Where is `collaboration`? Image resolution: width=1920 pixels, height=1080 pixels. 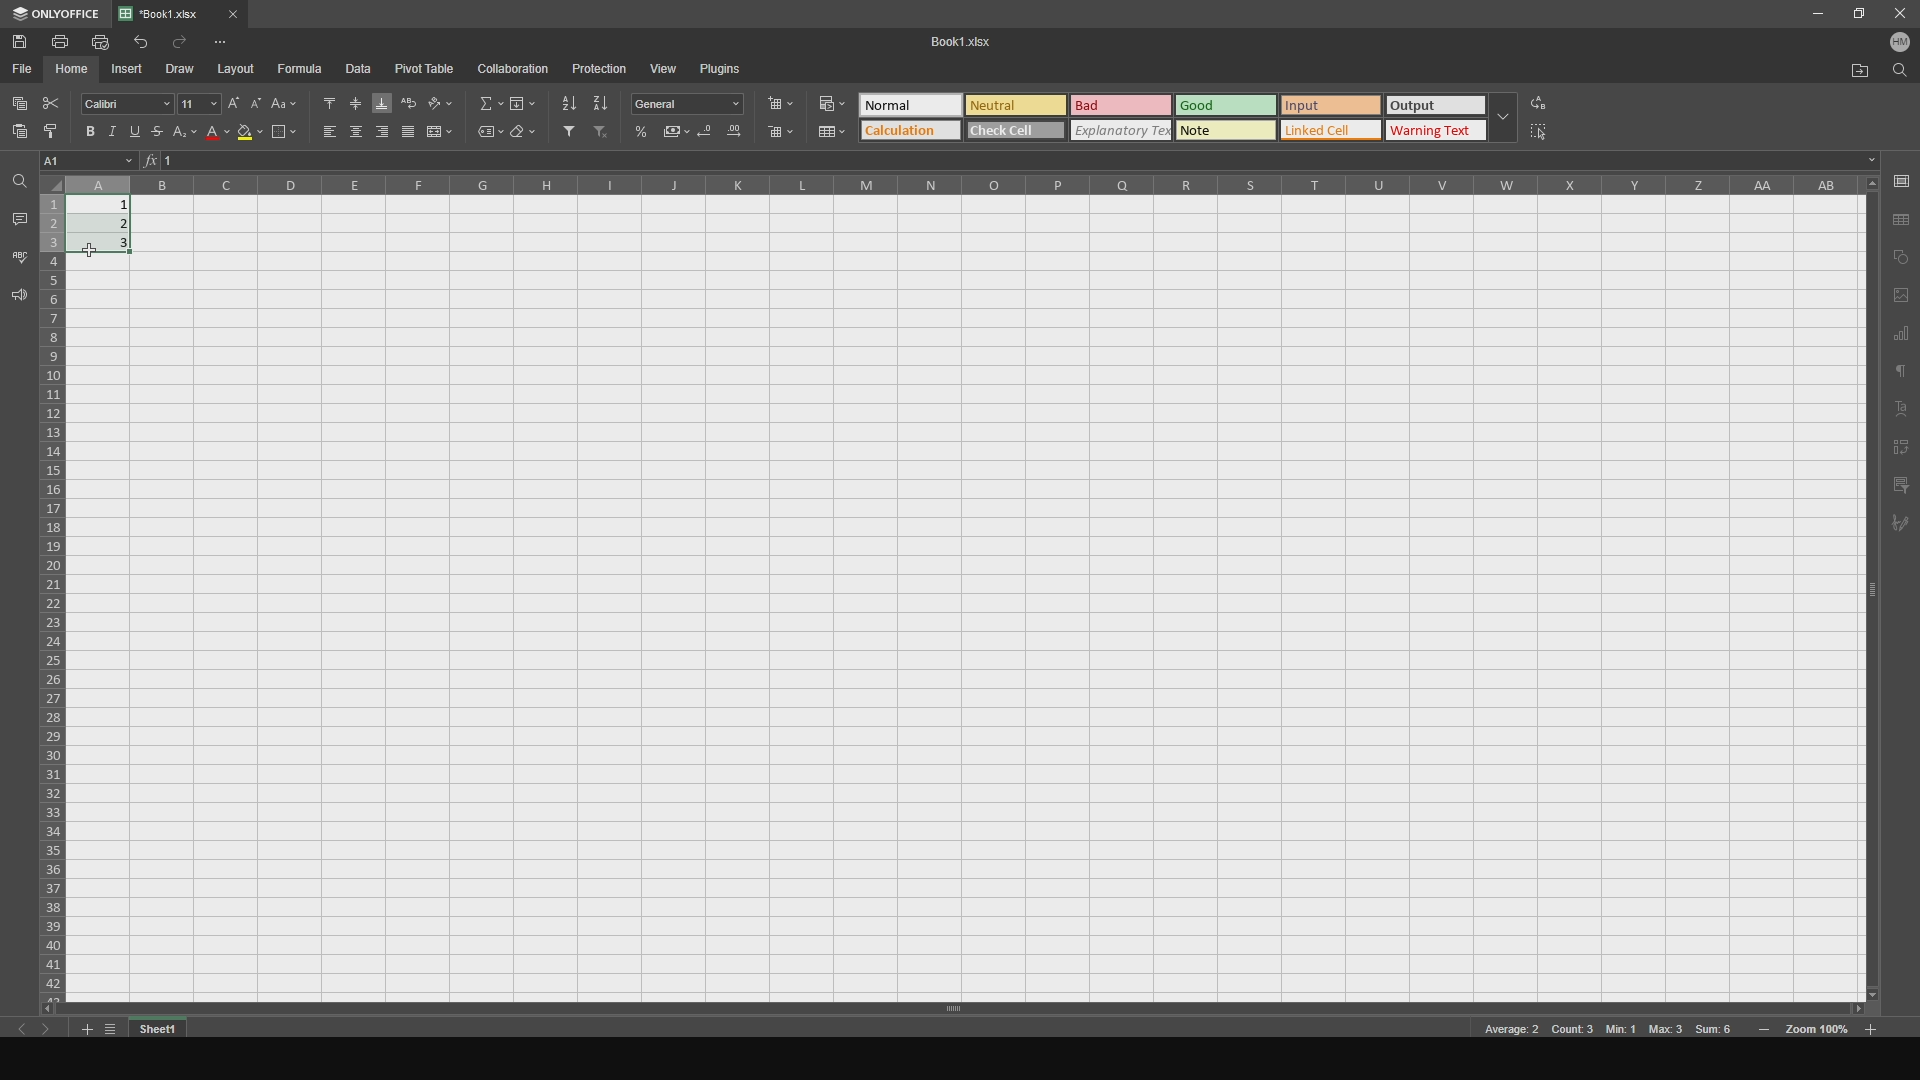 collaboration is located at coordinates (515, 69).